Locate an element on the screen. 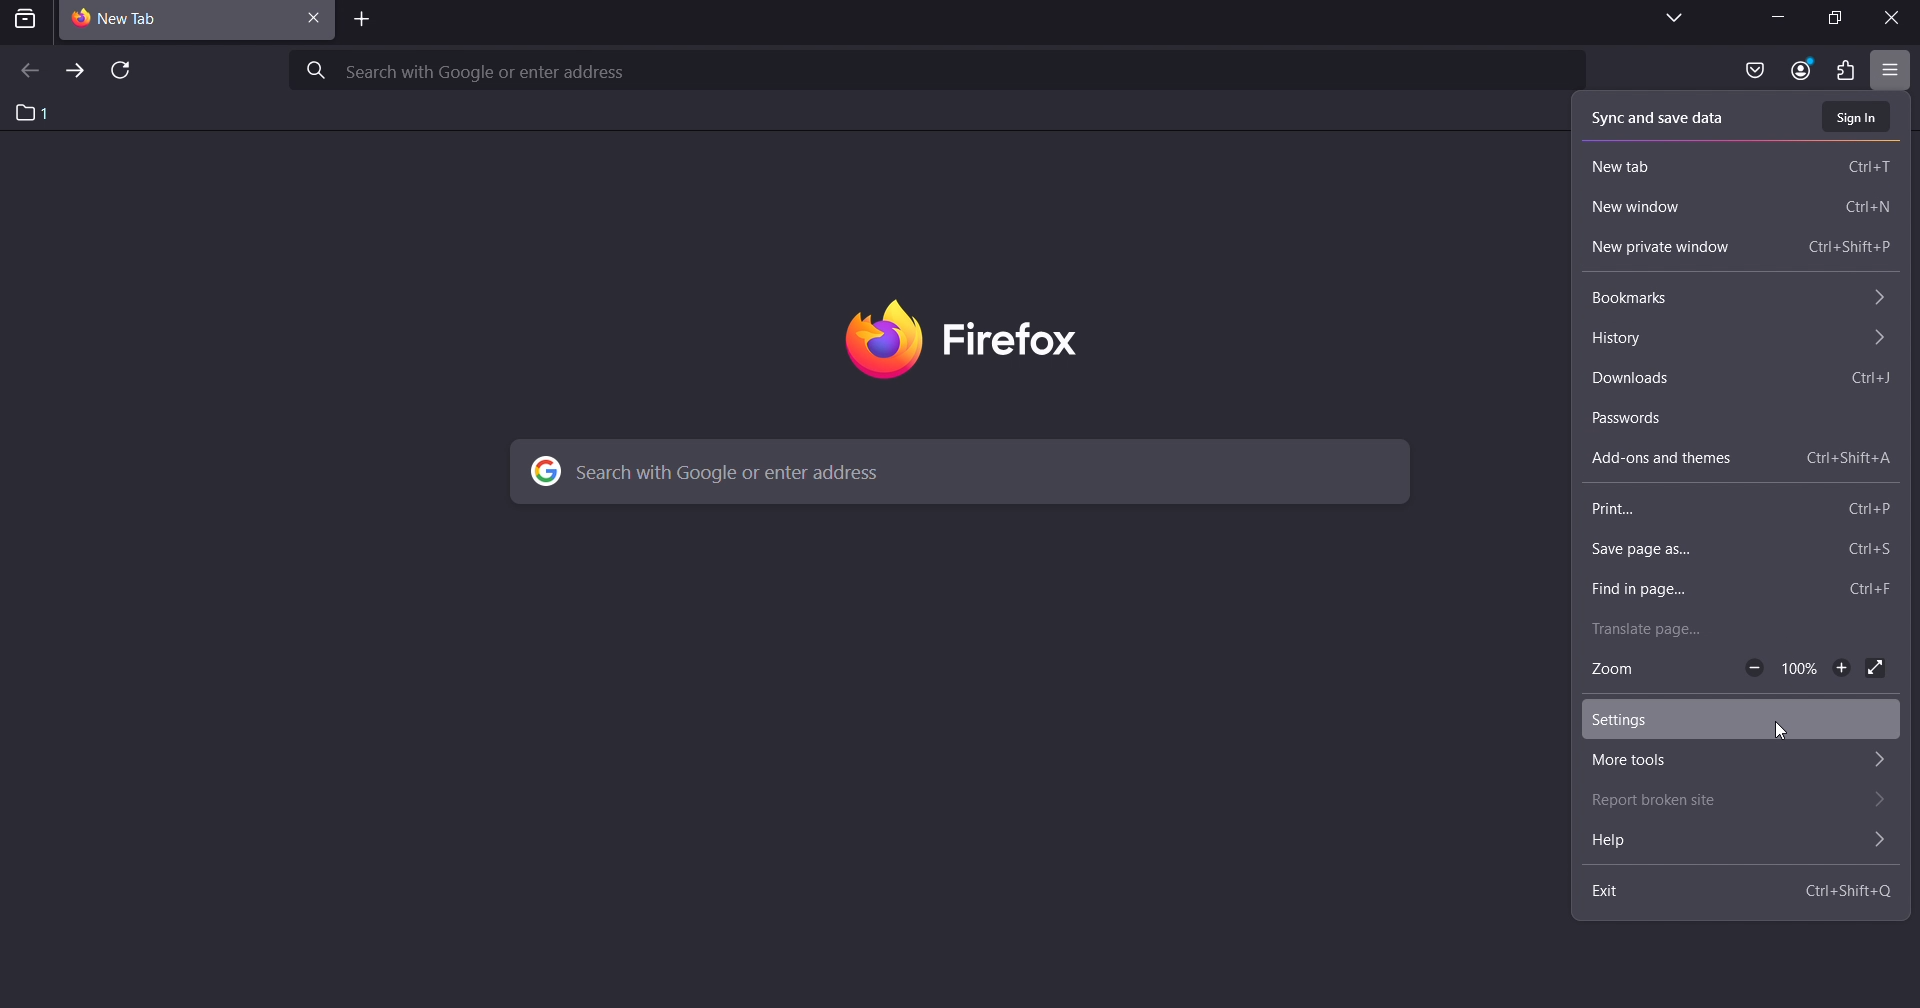 The height and width of the screenshot is (1008, 1920). passwords is located at coordinates (1734, 416).